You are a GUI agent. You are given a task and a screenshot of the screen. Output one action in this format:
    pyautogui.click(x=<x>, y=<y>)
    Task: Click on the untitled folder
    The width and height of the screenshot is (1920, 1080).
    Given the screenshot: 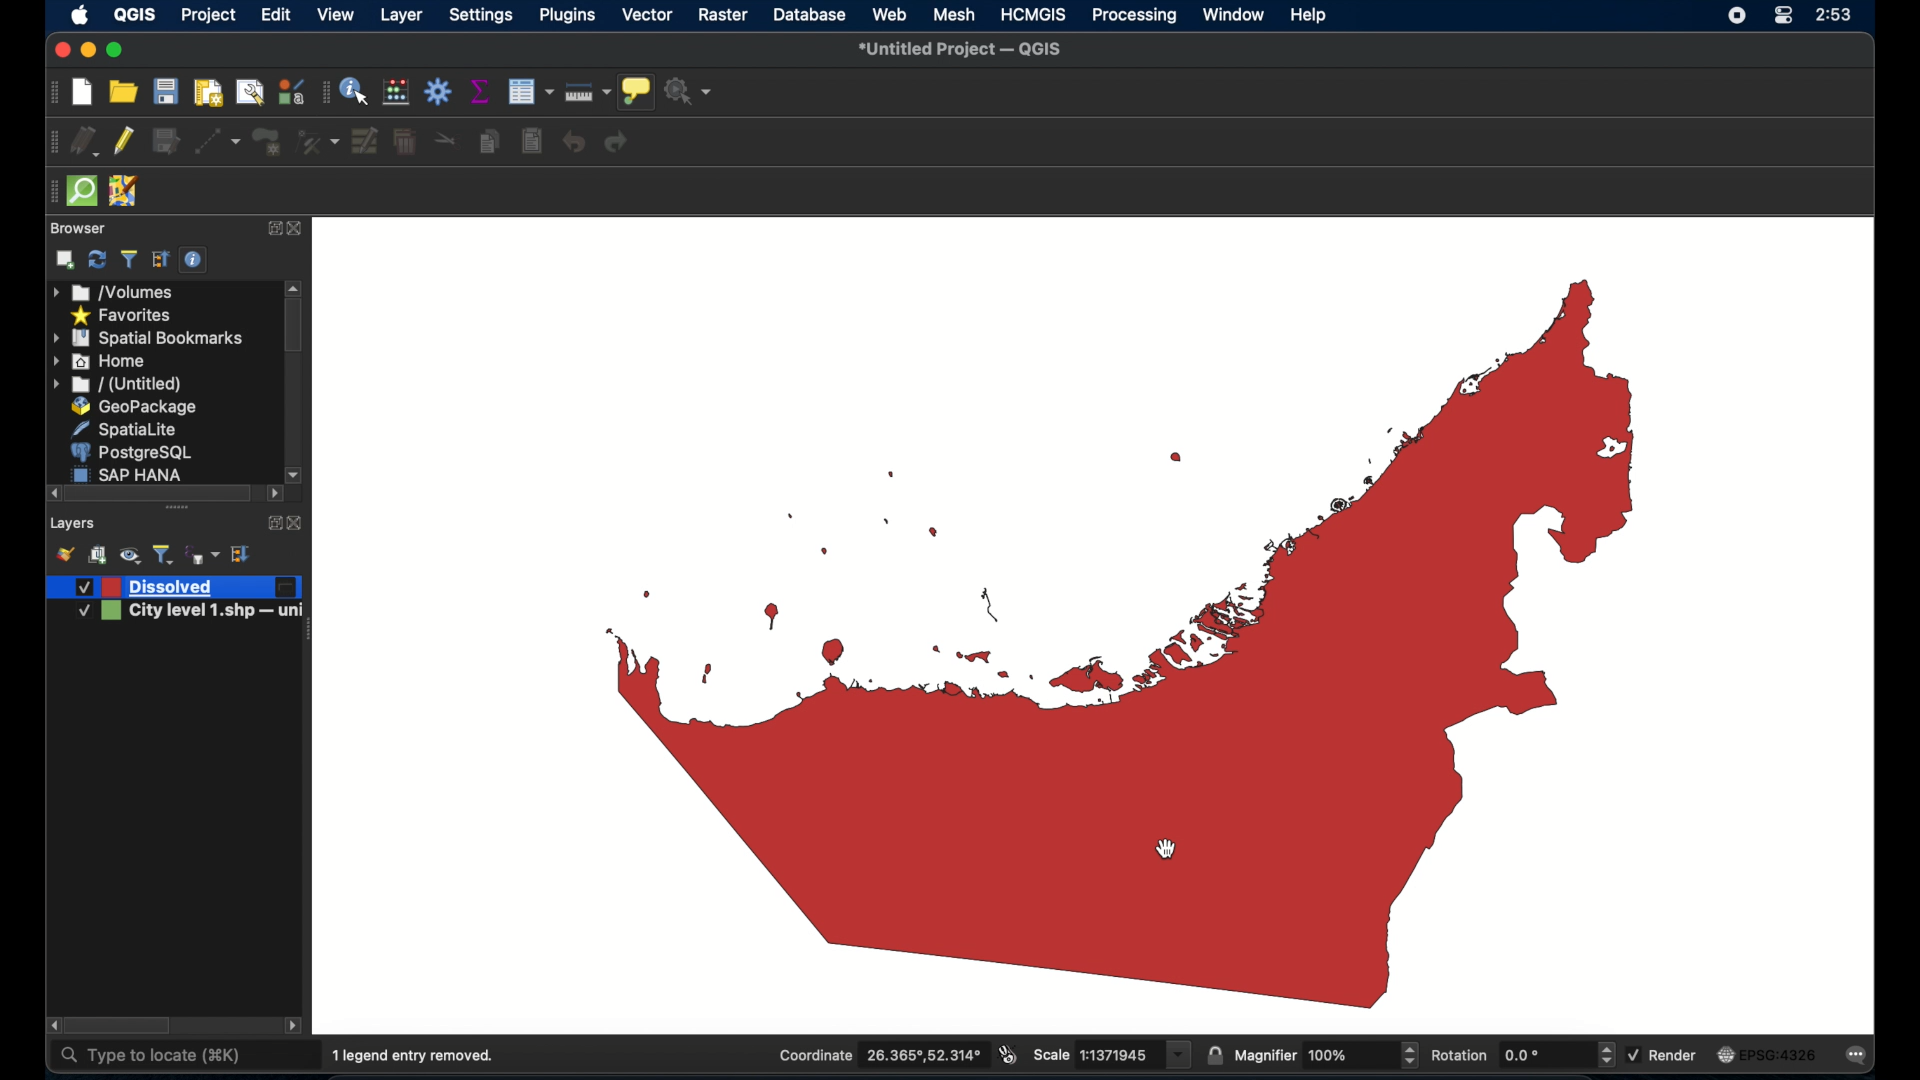 What is the action you would take?
    pyautogui.click(x=120, y=385)
    